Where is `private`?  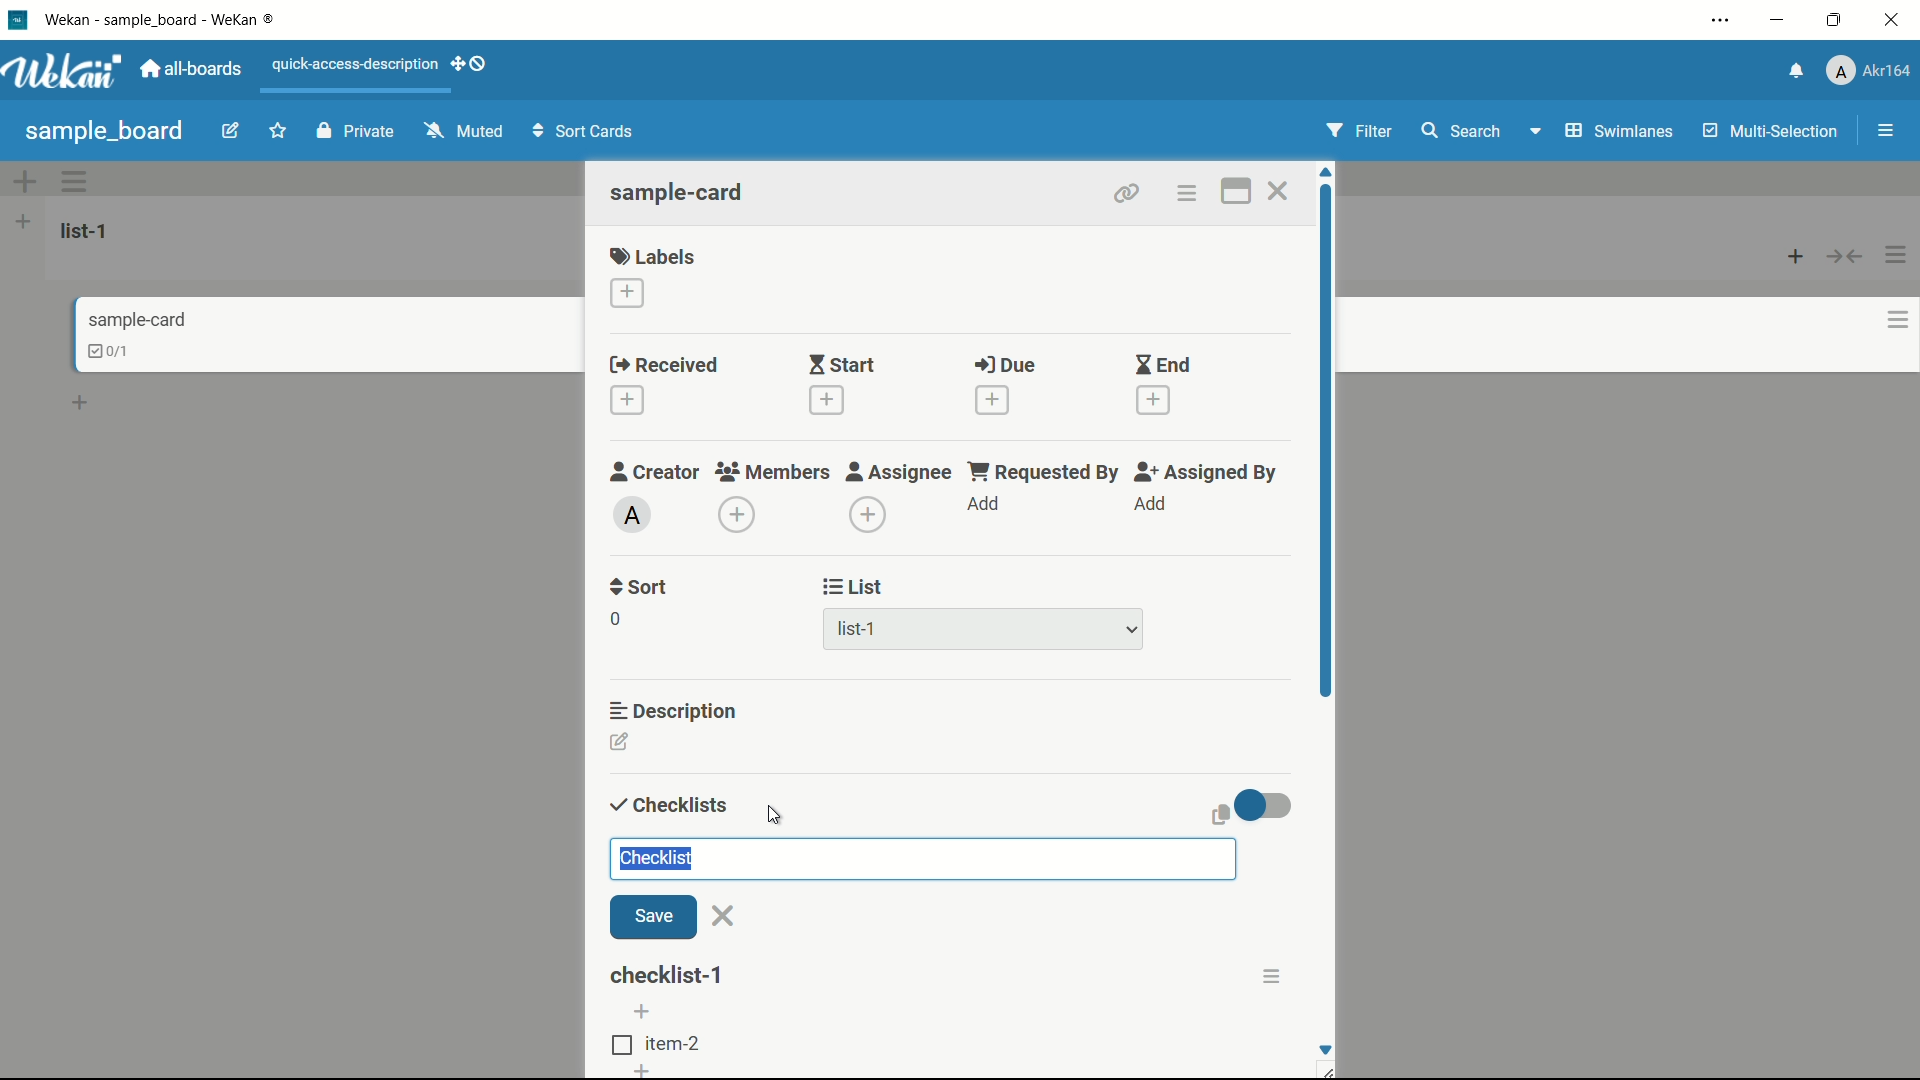 private is located at coordinates (356, 133).